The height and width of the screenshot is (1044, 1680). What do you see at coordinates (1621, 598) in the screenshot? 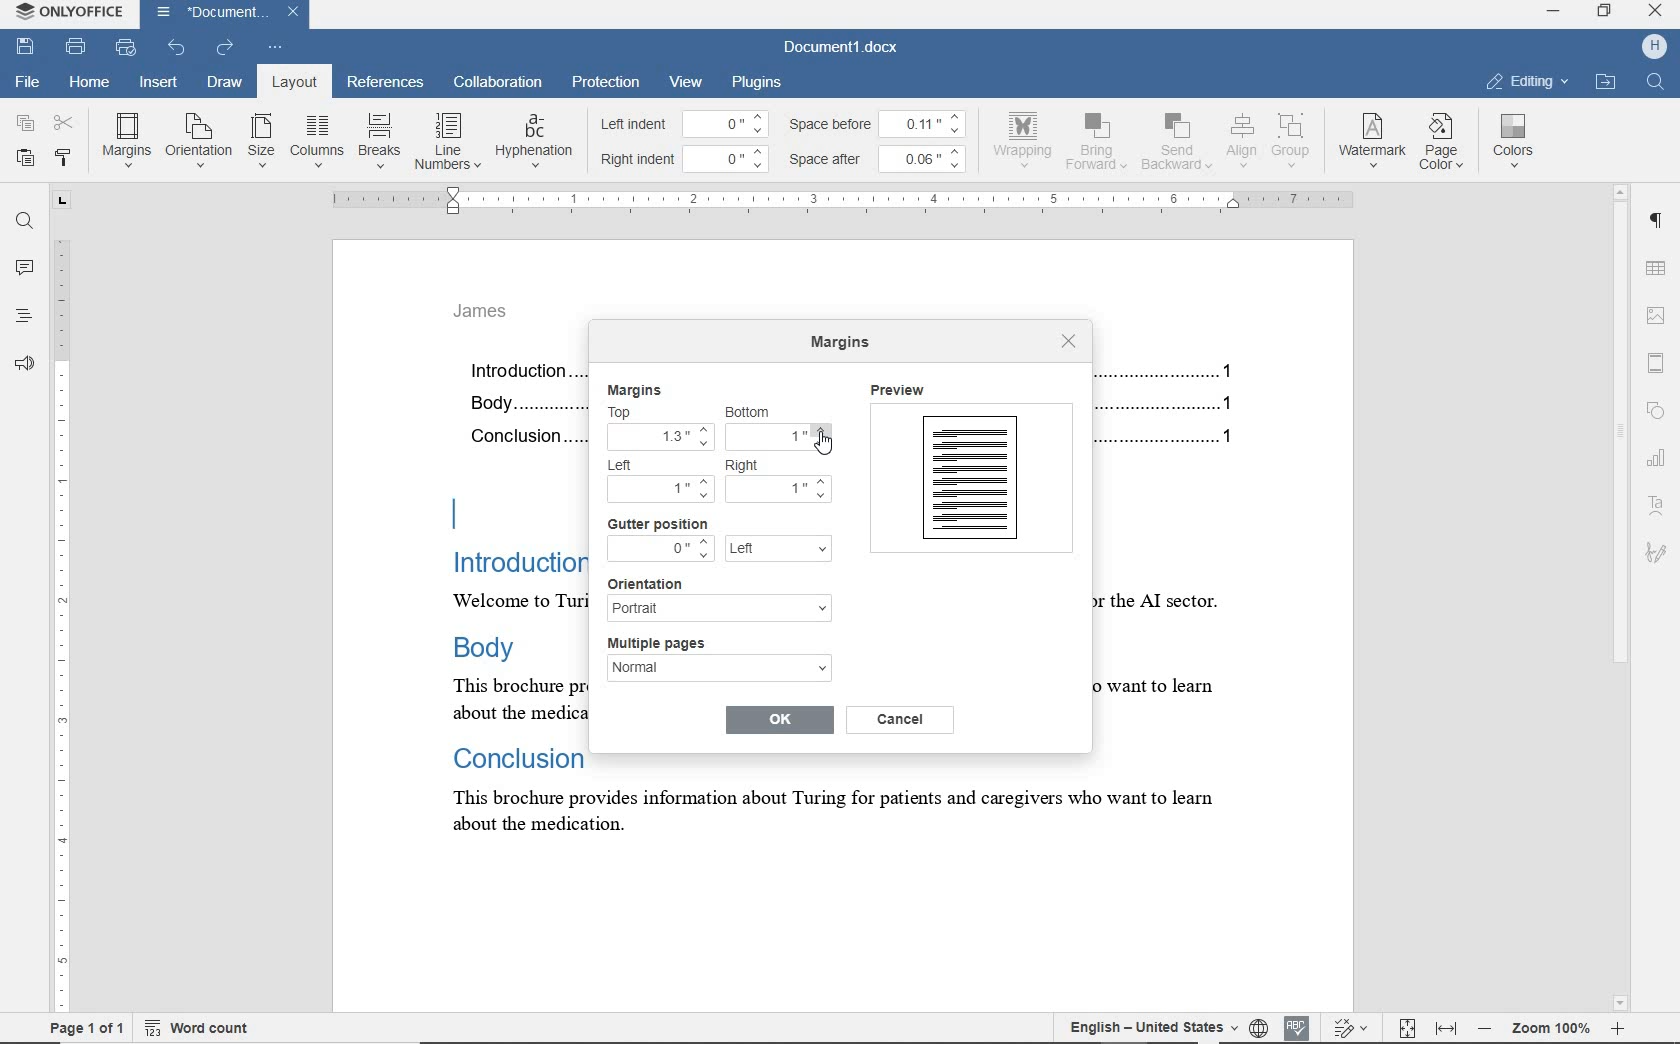
I see `scrollbar` at bounding box center [1621, 598].